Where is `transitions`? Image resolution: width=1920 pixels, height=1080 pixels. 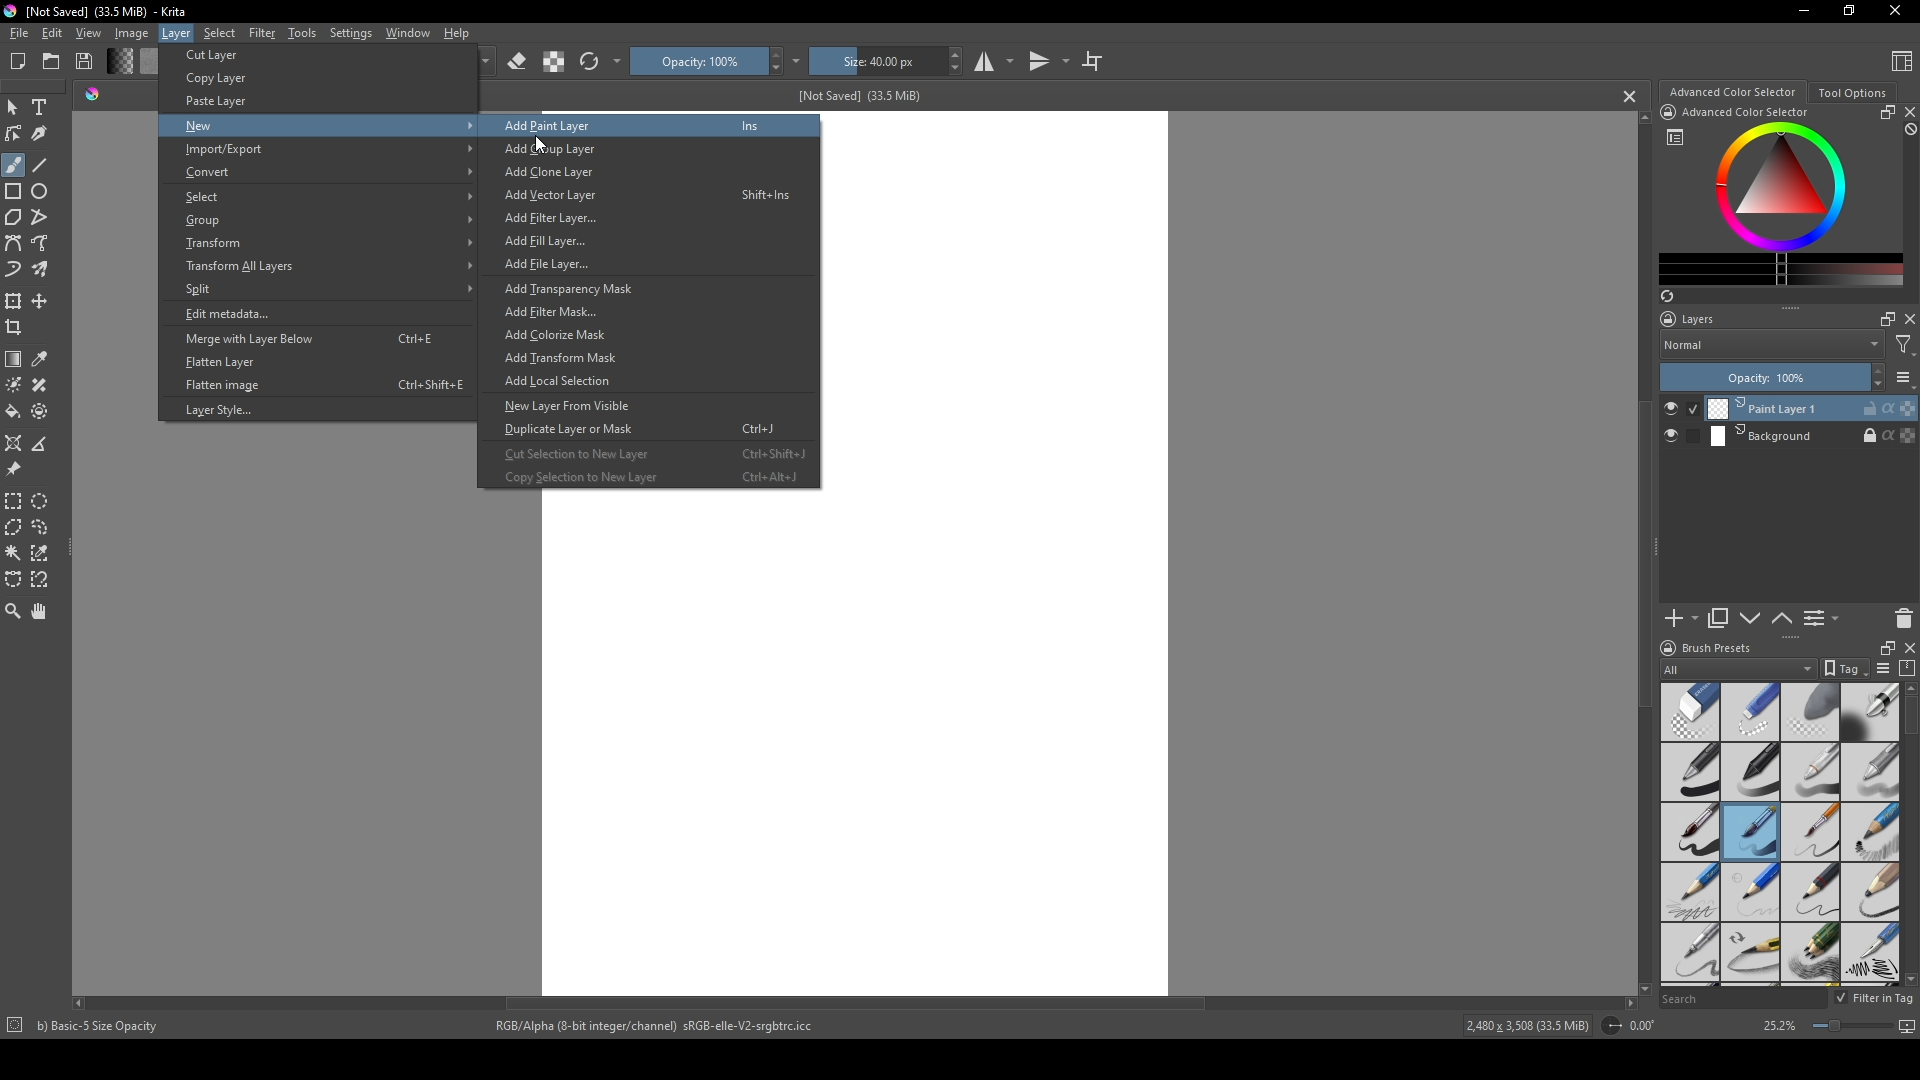
transitions is located at coordinates (1049, 62).